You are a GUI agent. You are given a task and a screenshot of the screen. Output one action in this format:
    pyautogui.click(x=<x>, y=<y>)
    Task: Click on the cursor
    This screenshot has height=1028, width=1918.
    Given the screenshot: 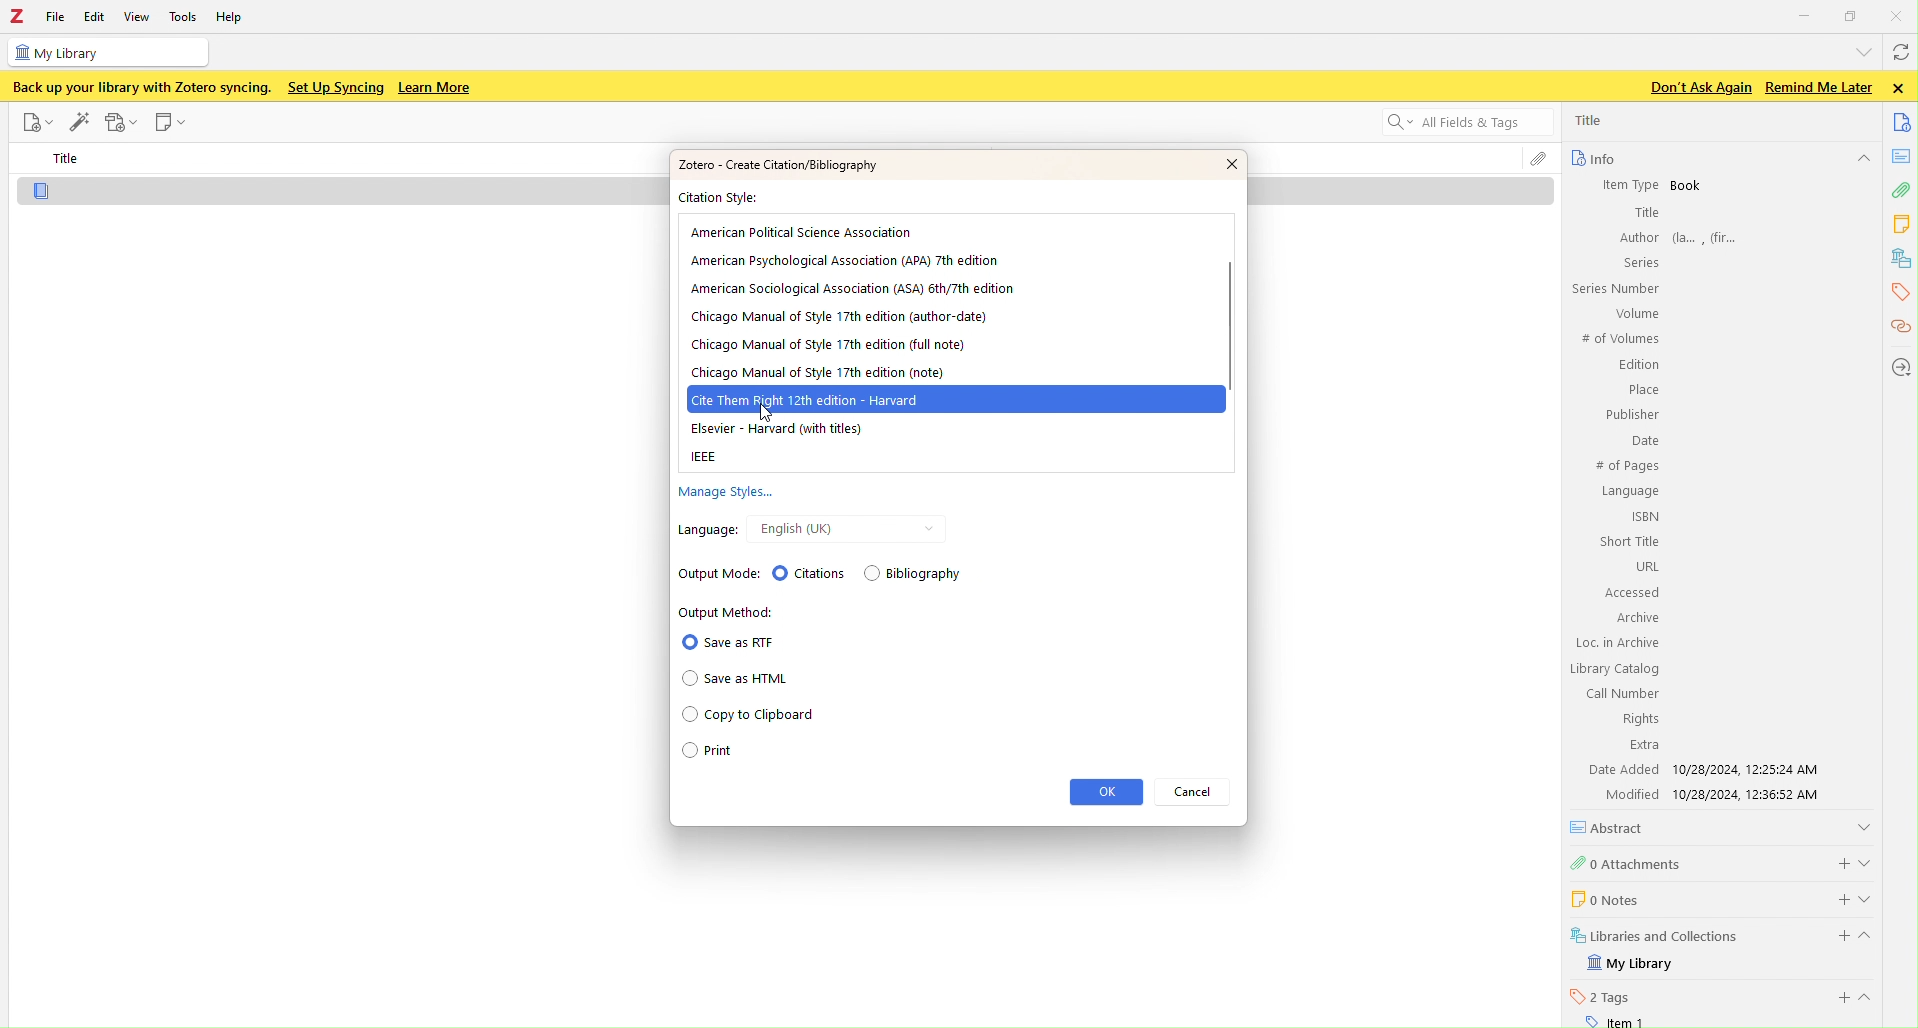 What is the action you would take?
    pyautogui.click(x=768, y=411)
    